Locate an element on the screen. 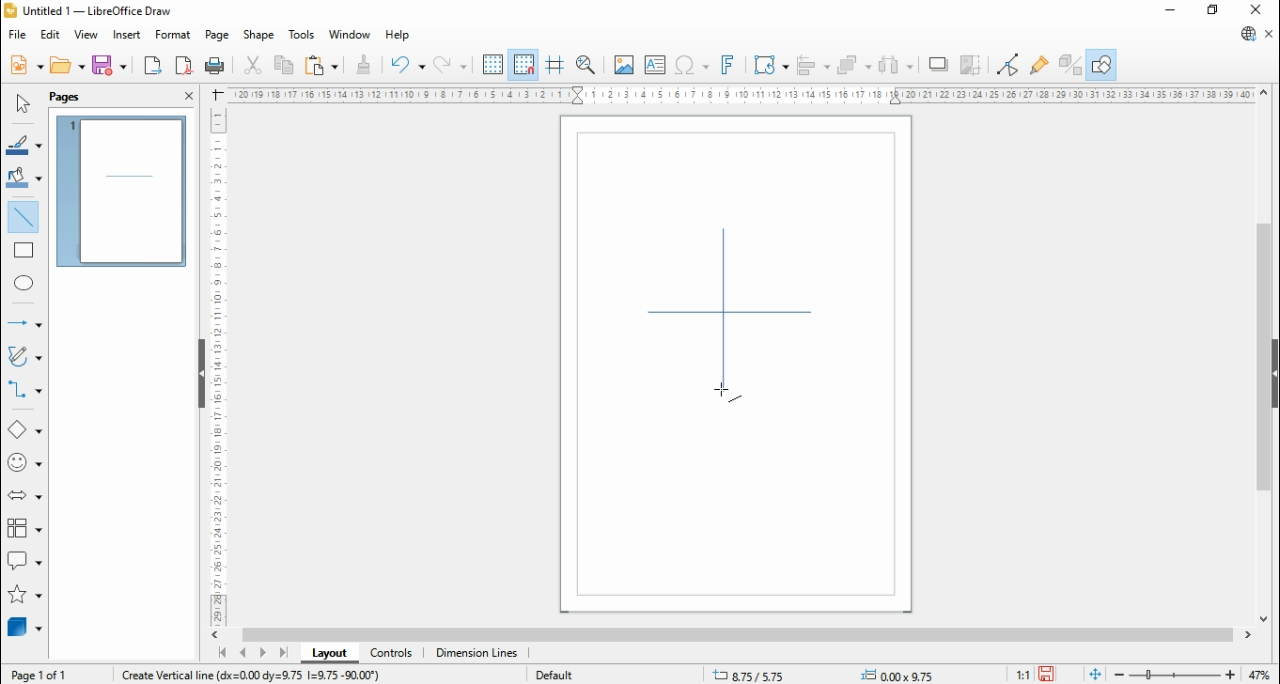 This screenshot has width=1280, height=684. mouse pointer is located at coordinates (726, 393).